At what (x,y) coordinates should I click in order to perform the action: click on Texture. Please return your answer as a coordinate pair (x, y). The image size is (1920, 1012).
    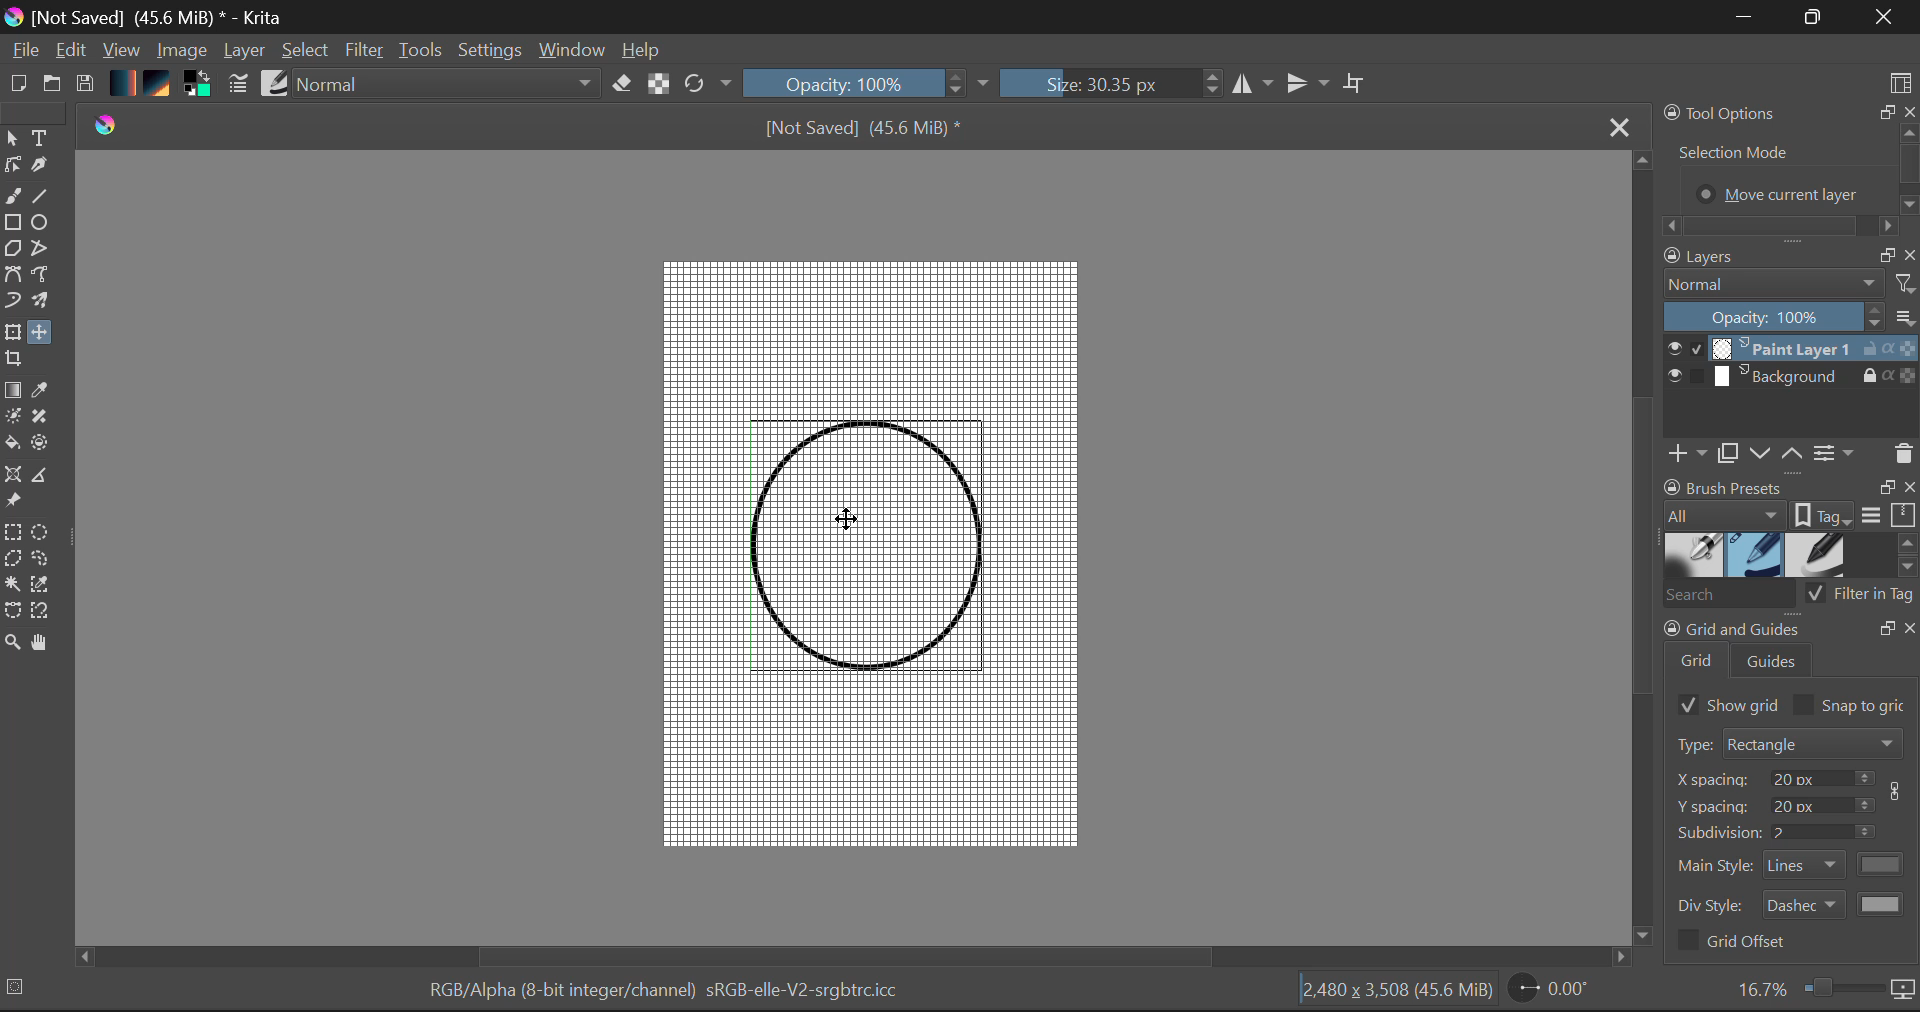
    Looking at the image, I should click on (162, 86).